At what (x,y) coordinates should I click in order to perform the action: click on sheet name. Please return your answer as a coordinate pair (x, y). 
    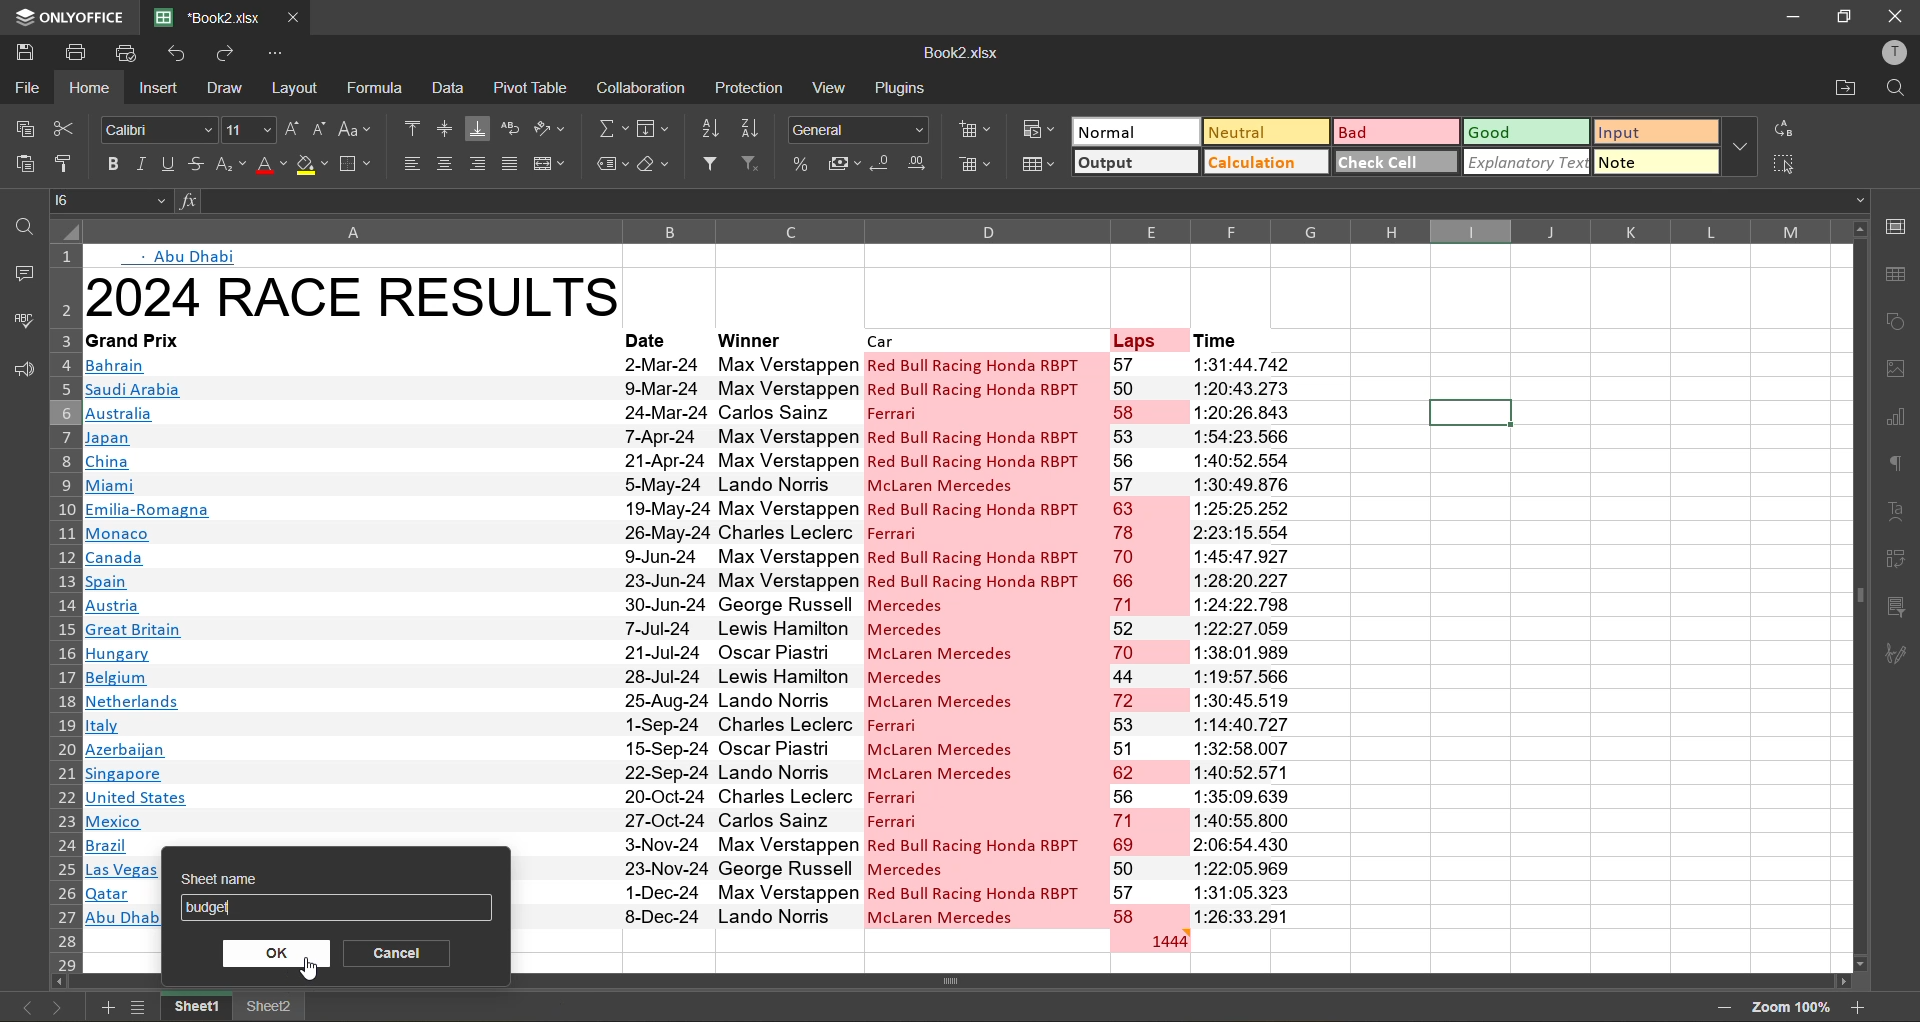
    Looking at the image, I should click on (337, 874).